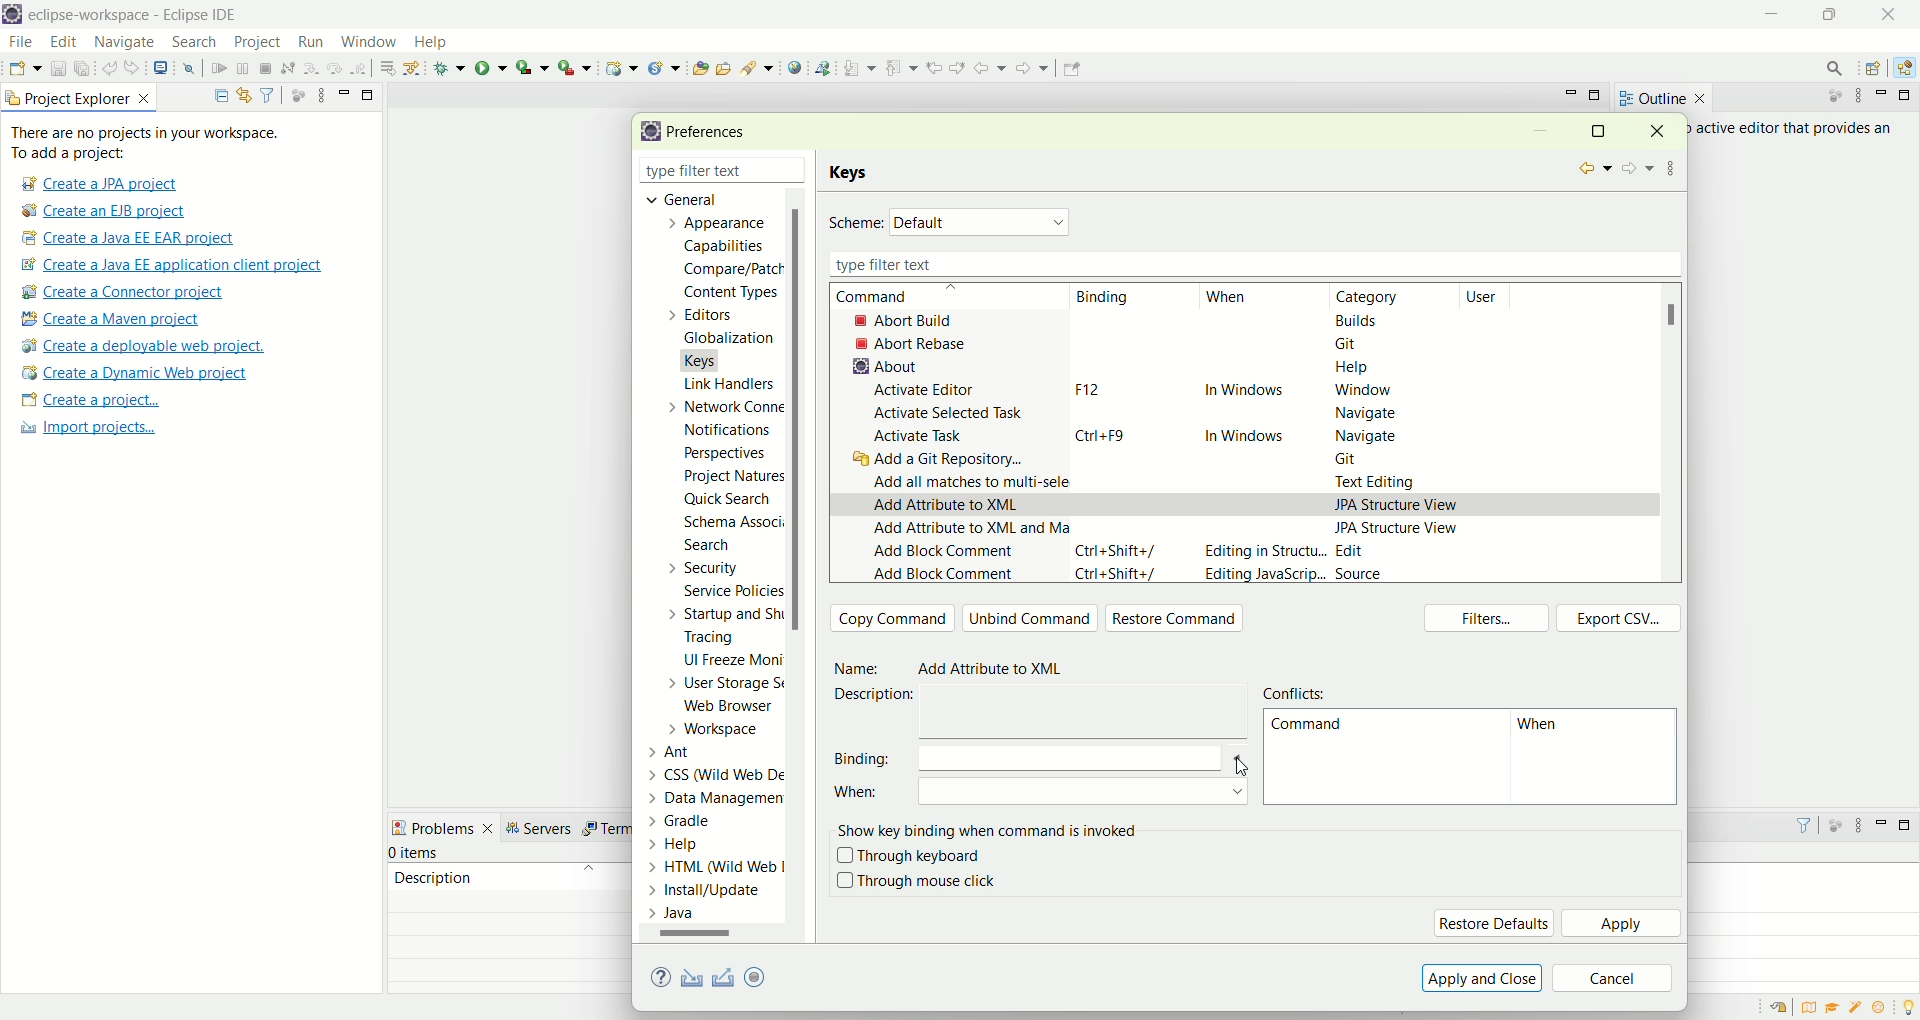 The width and height of the screenshot is (1920, 1020). What do you see at coordinates (1662, 98) in the screenshot?
I see `outline` at bounding box center [1662, 98].